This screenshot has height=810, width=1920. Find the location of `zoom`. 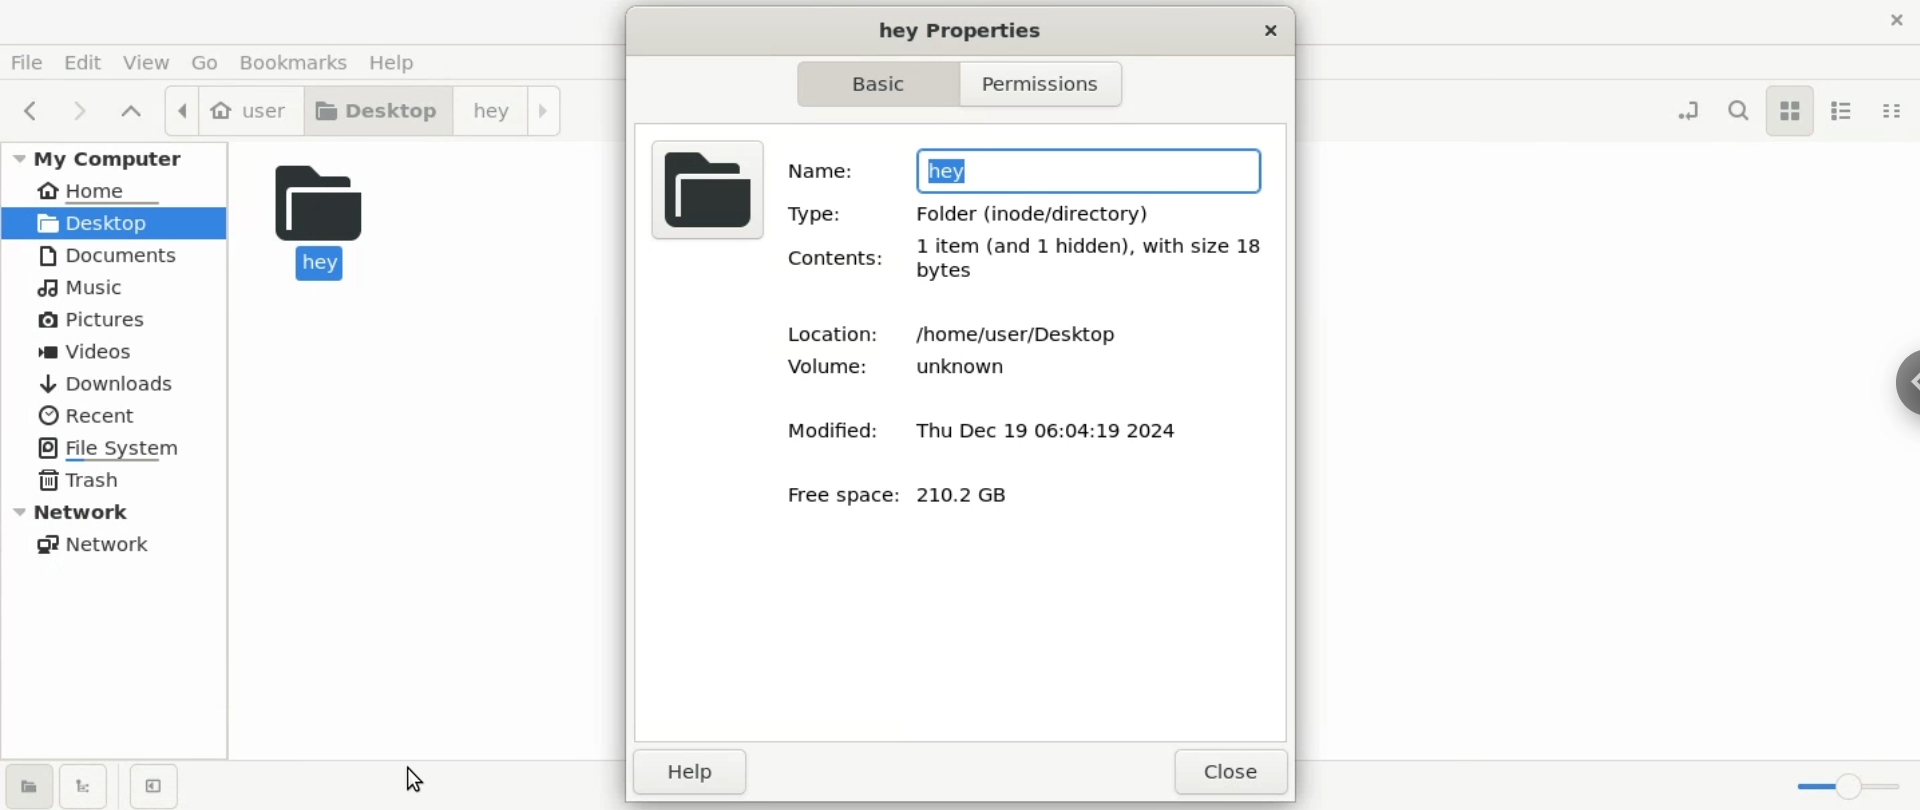

zoom is located at coordinates (1854, 785).